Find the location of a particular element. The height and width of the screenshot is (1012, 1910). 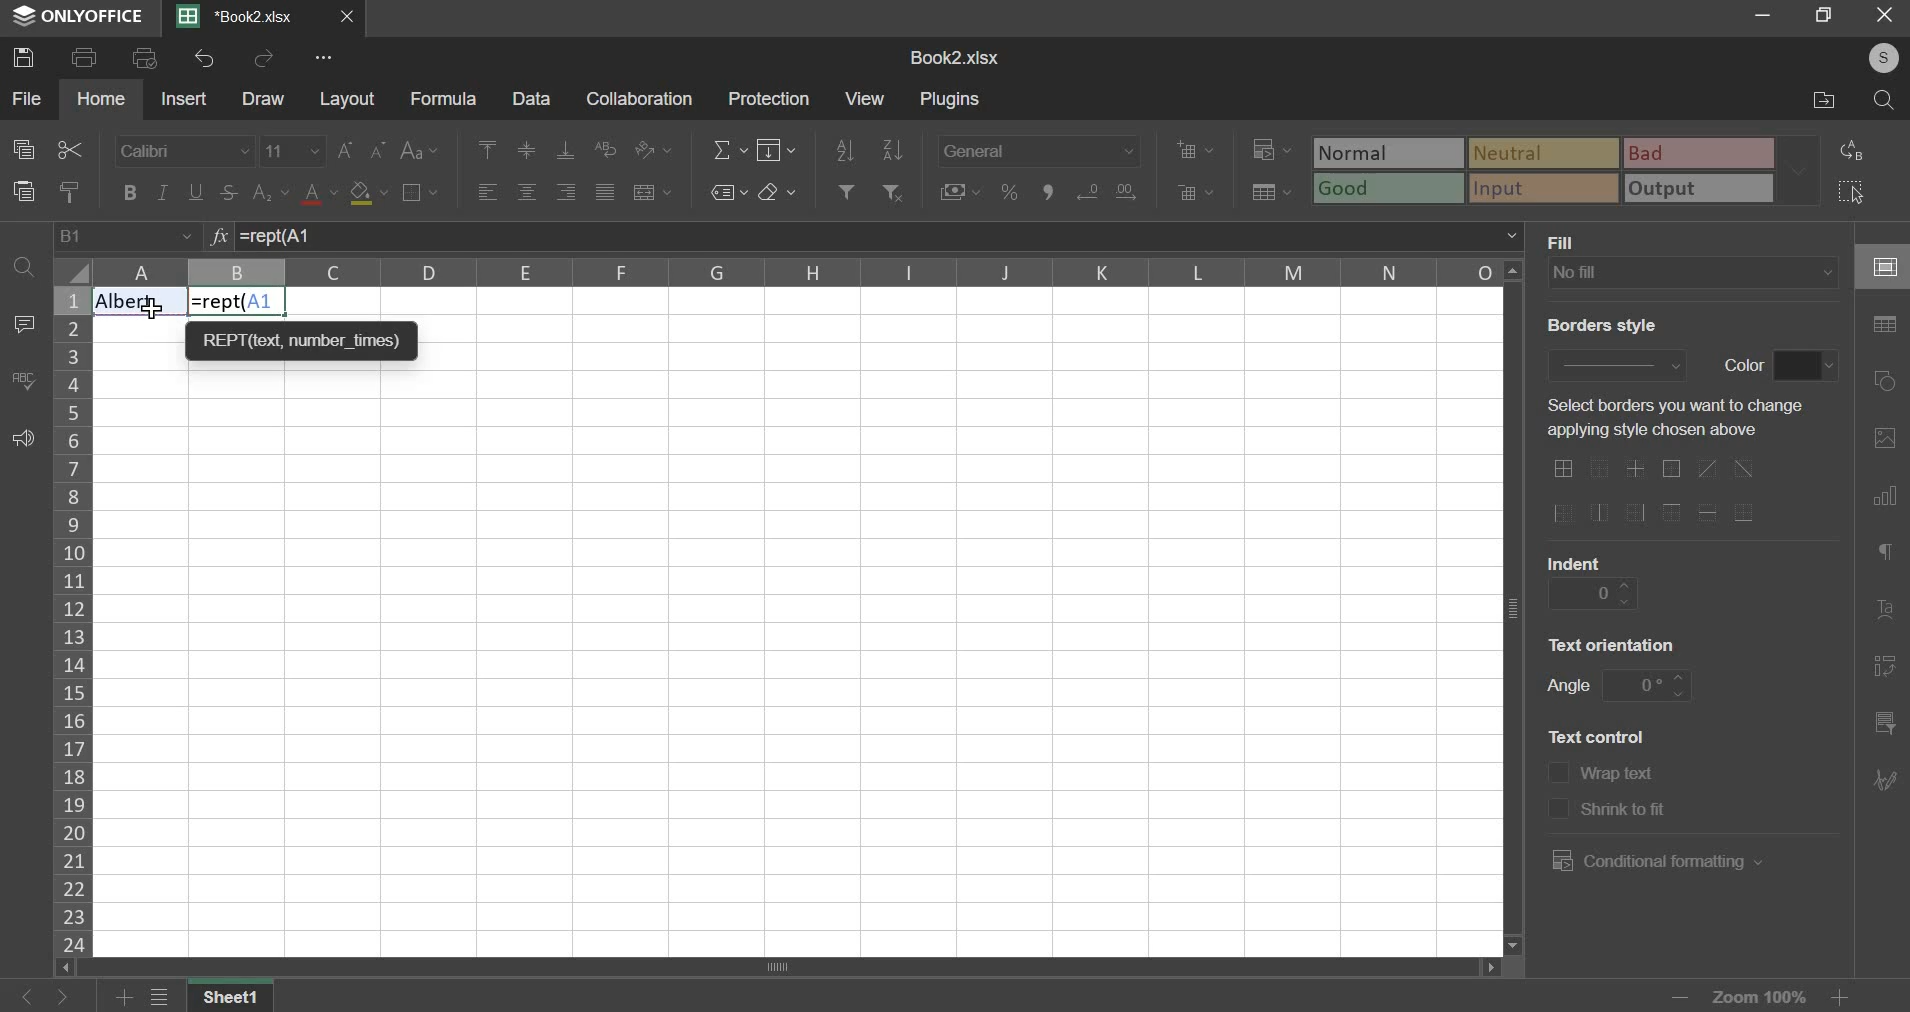

indent is located at coordinates (1588, 593).